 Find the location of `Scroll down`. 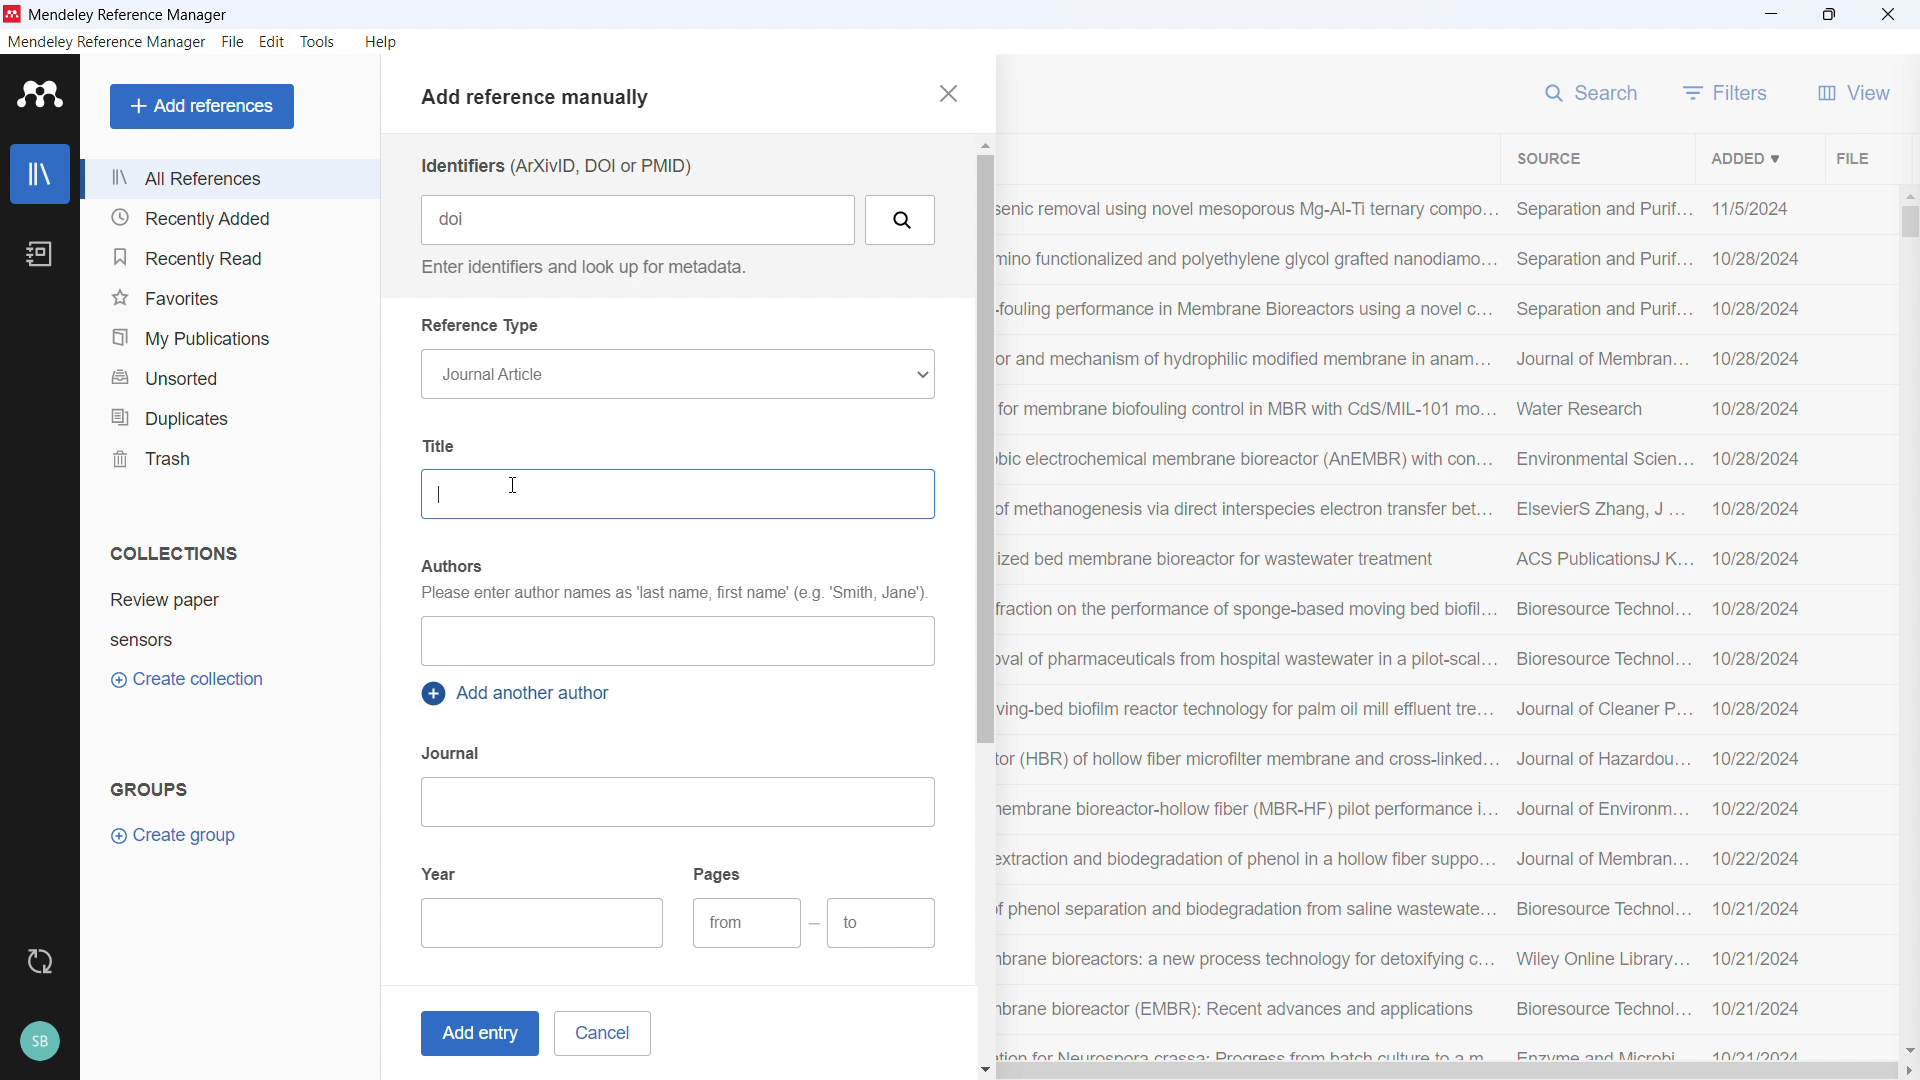

Scroll down is located at coordinates (986, 1071).